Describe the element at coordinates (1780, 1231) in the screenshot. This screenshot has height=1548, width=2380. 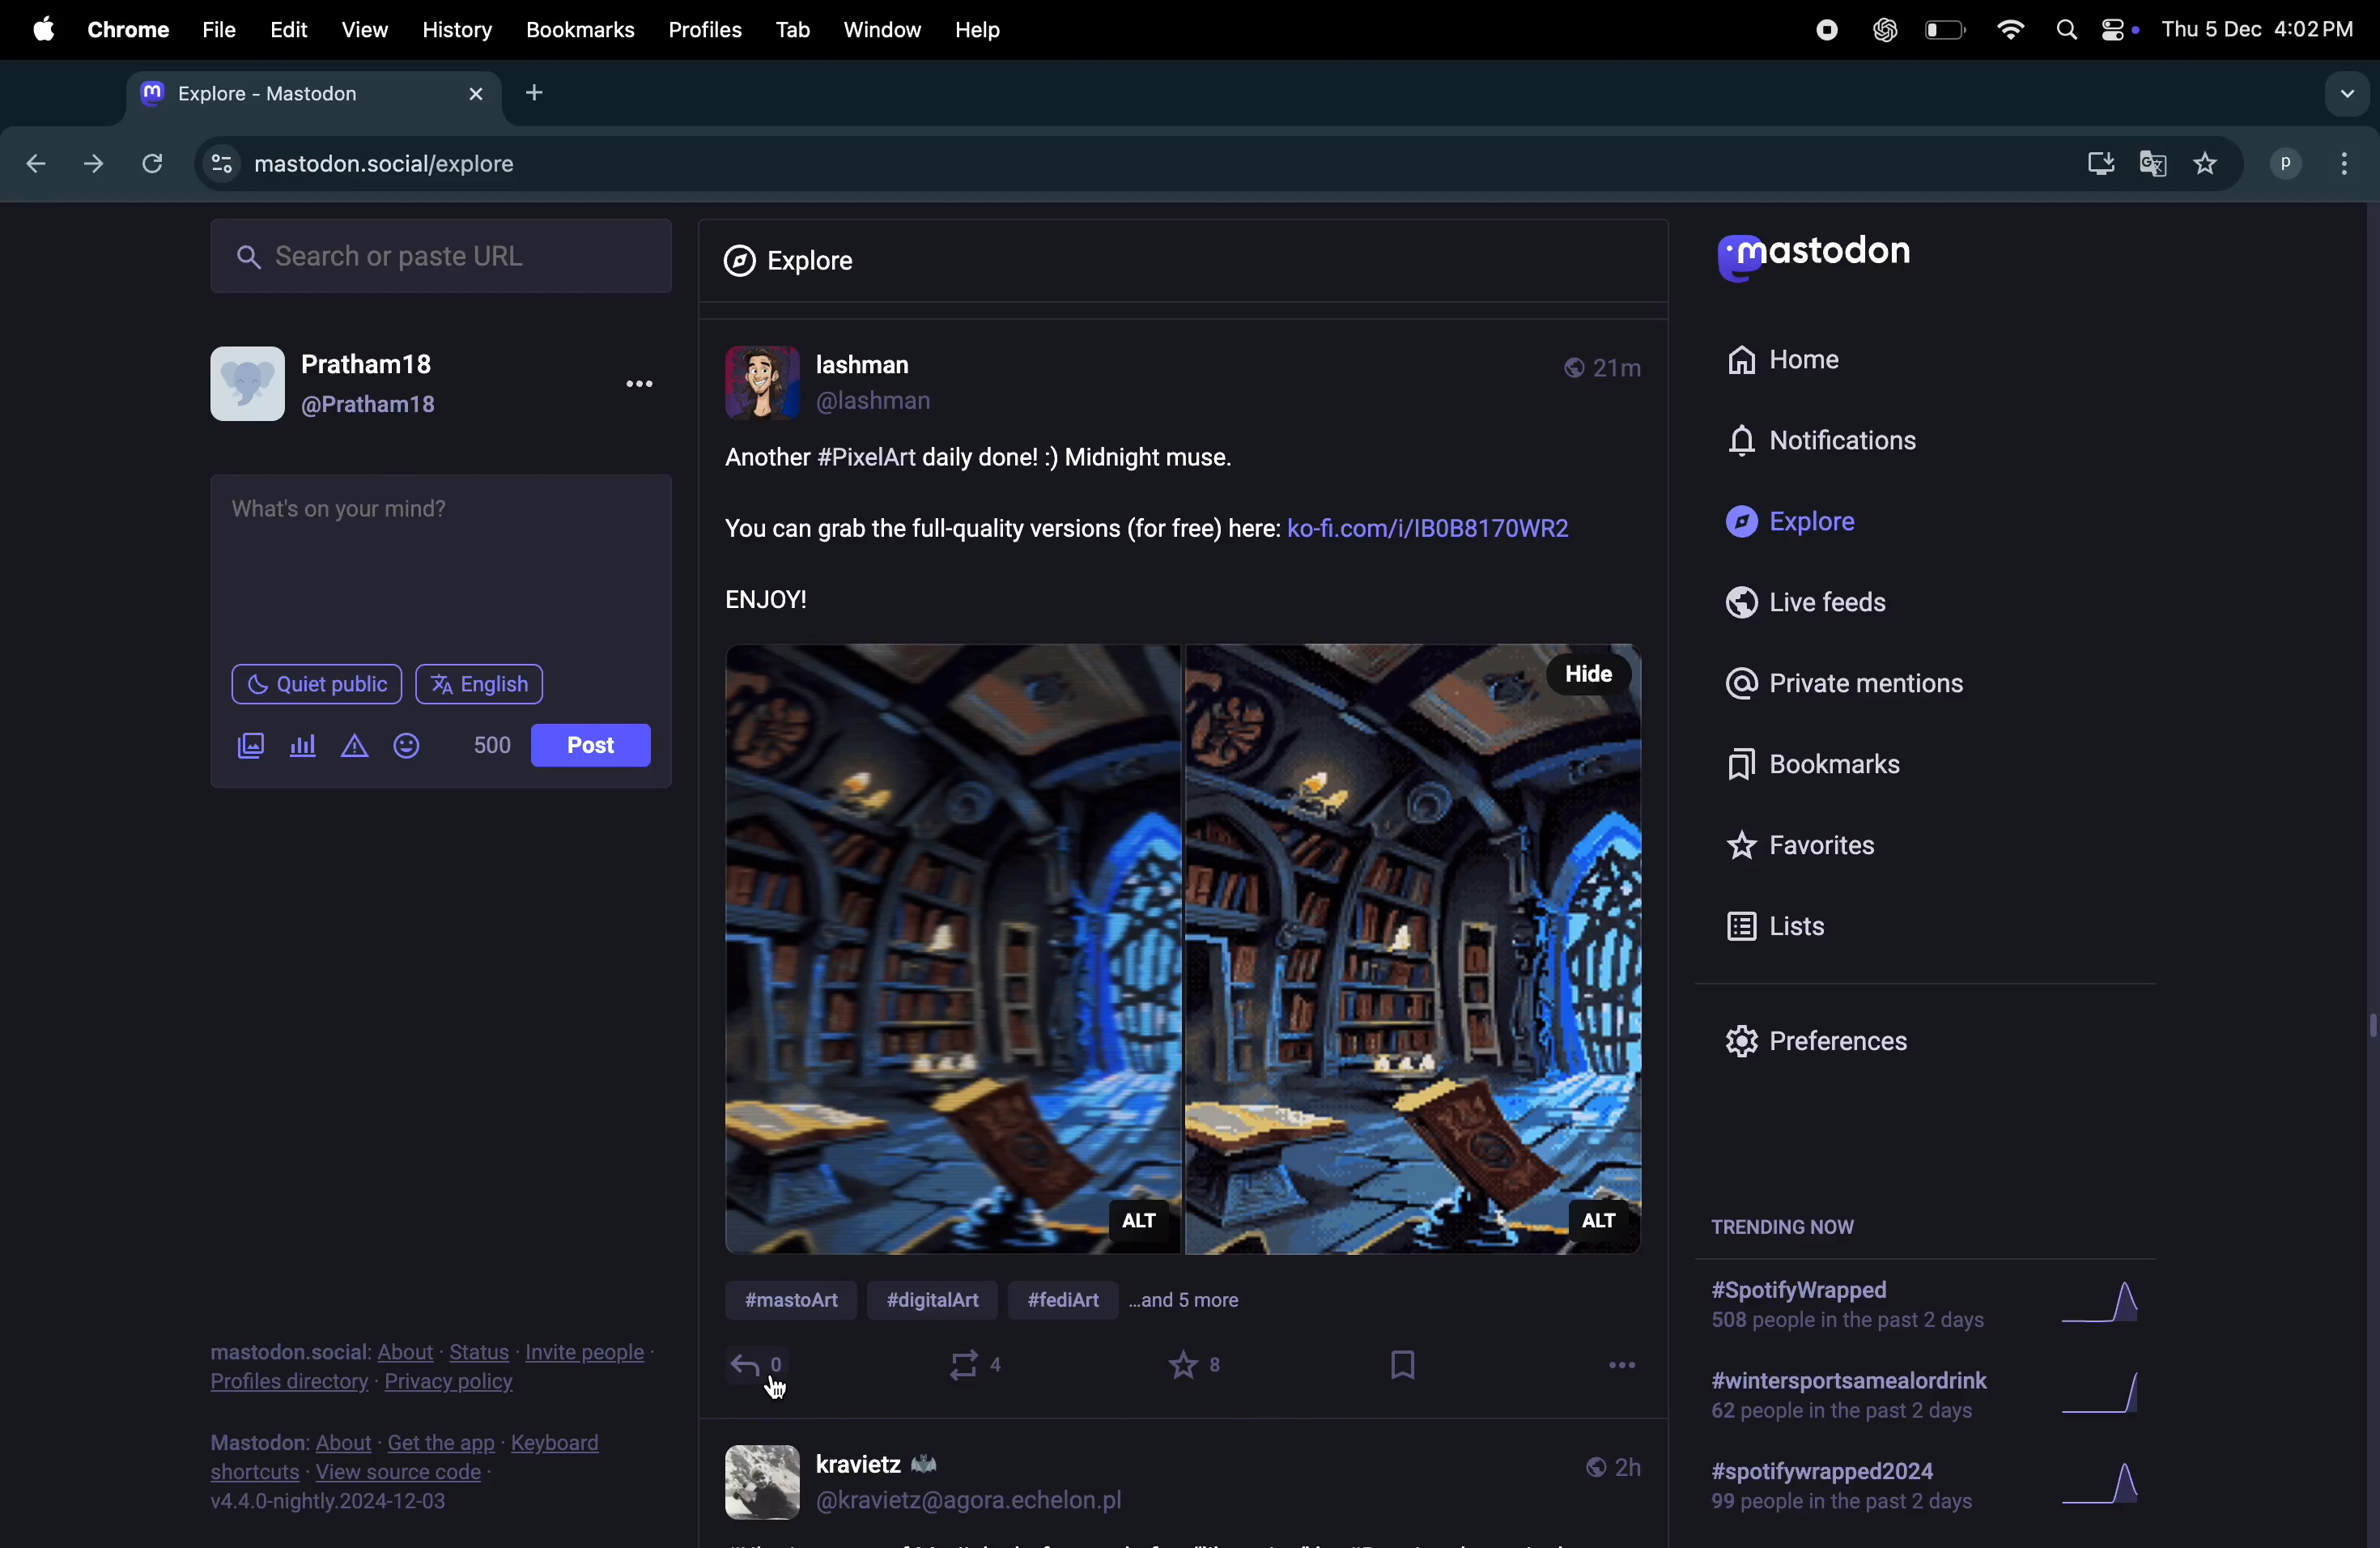
I see `trending now` at that location.